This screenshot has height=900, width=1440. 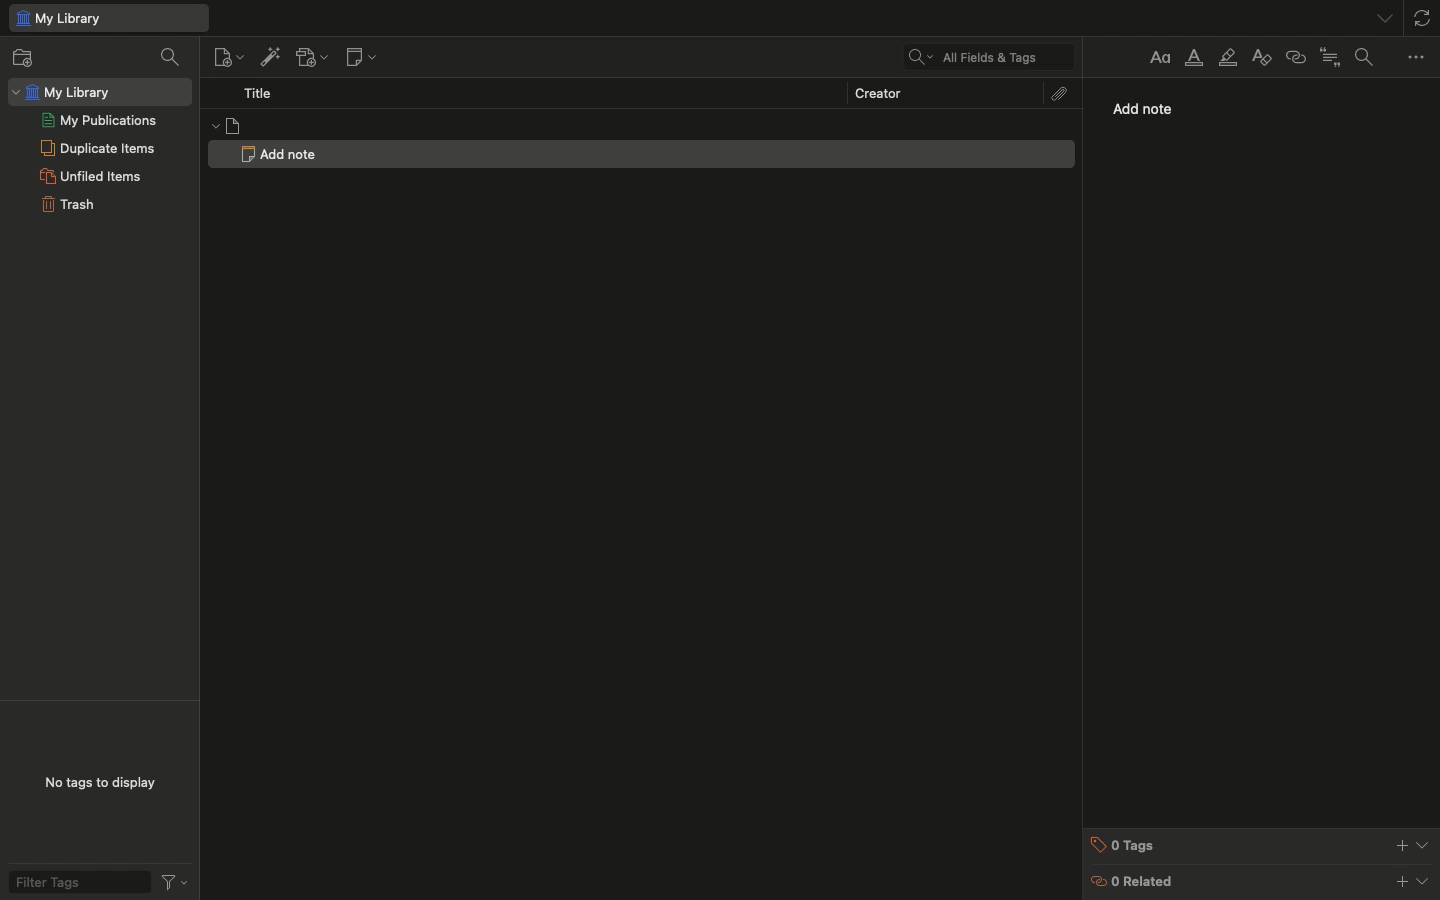 I want to click on tags, so click(x=1262, y=844).